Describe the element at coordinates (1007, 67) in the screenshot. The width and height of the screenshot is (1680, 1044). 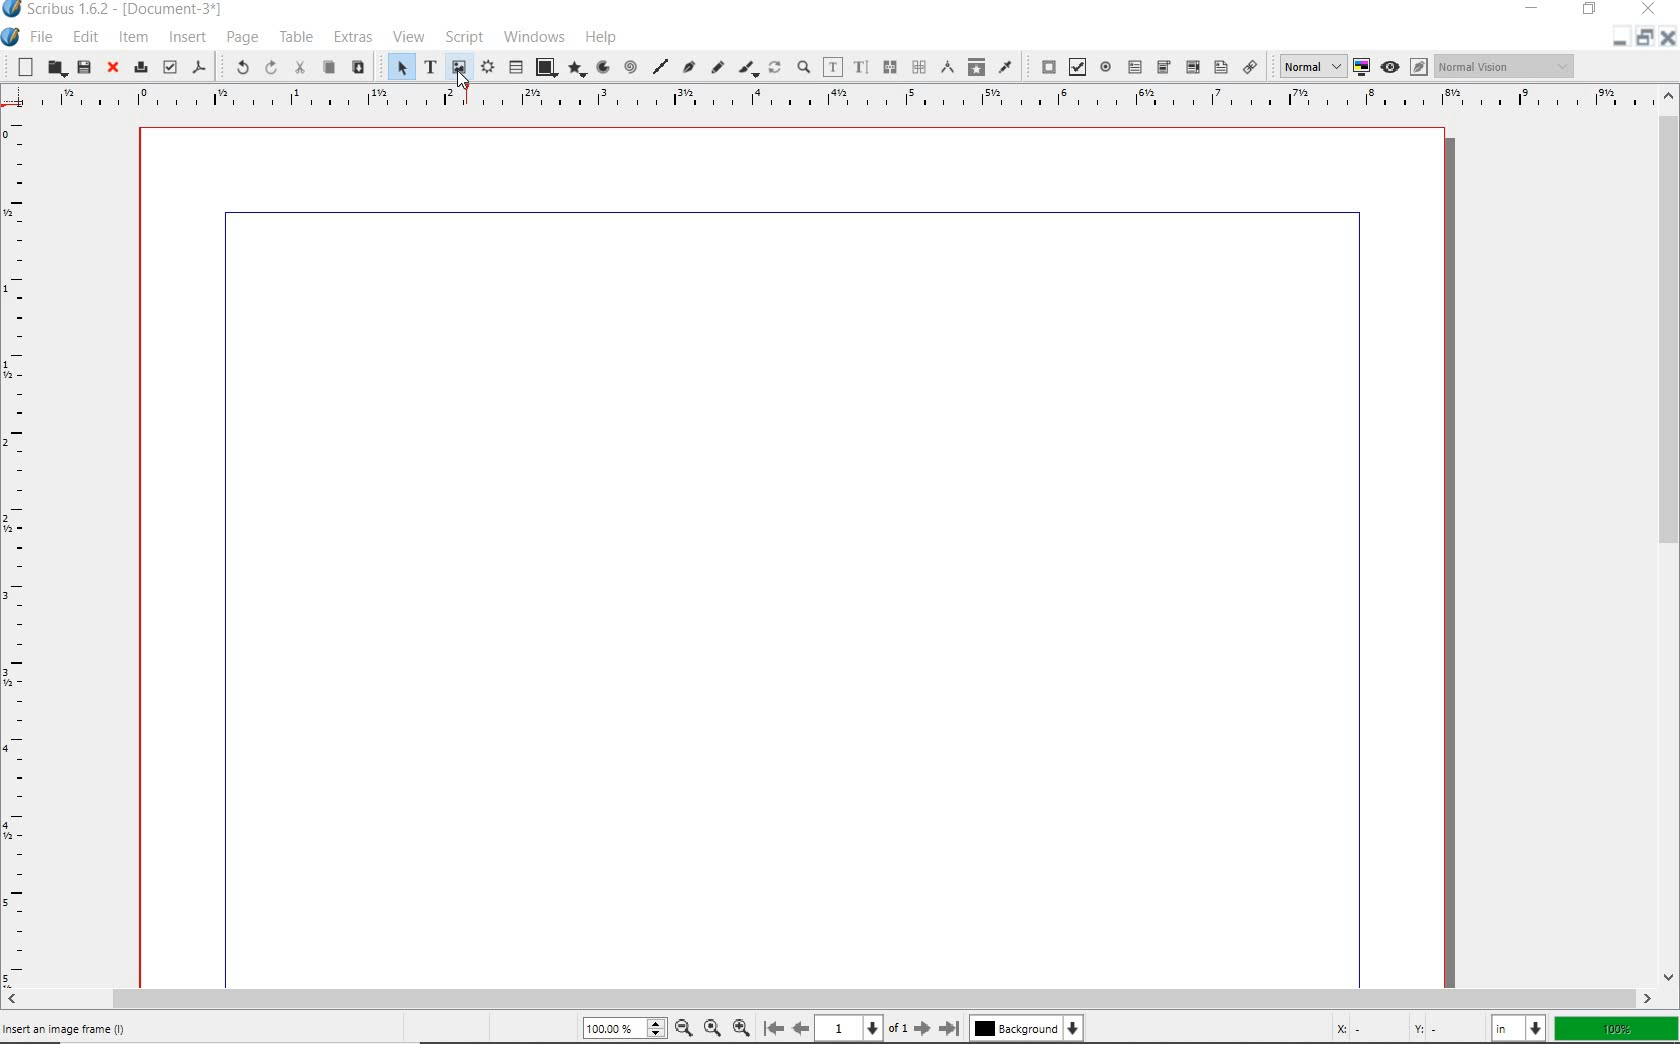
I see `eye dropper` at that location.